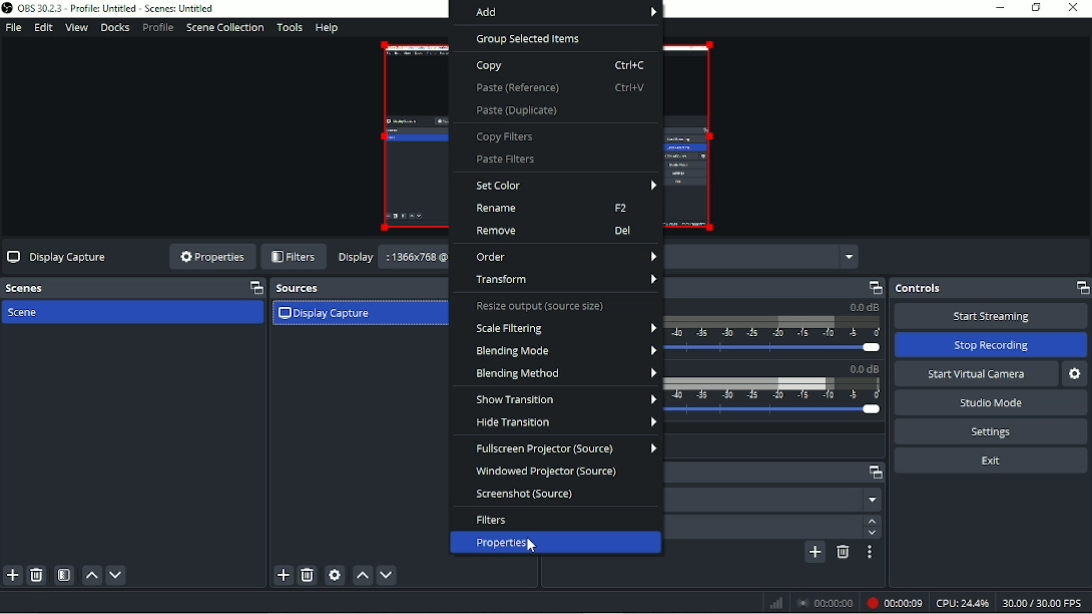  Describe the element at coordinates (547, 472) in the screenshot. I see `Windowed projector` at that location.